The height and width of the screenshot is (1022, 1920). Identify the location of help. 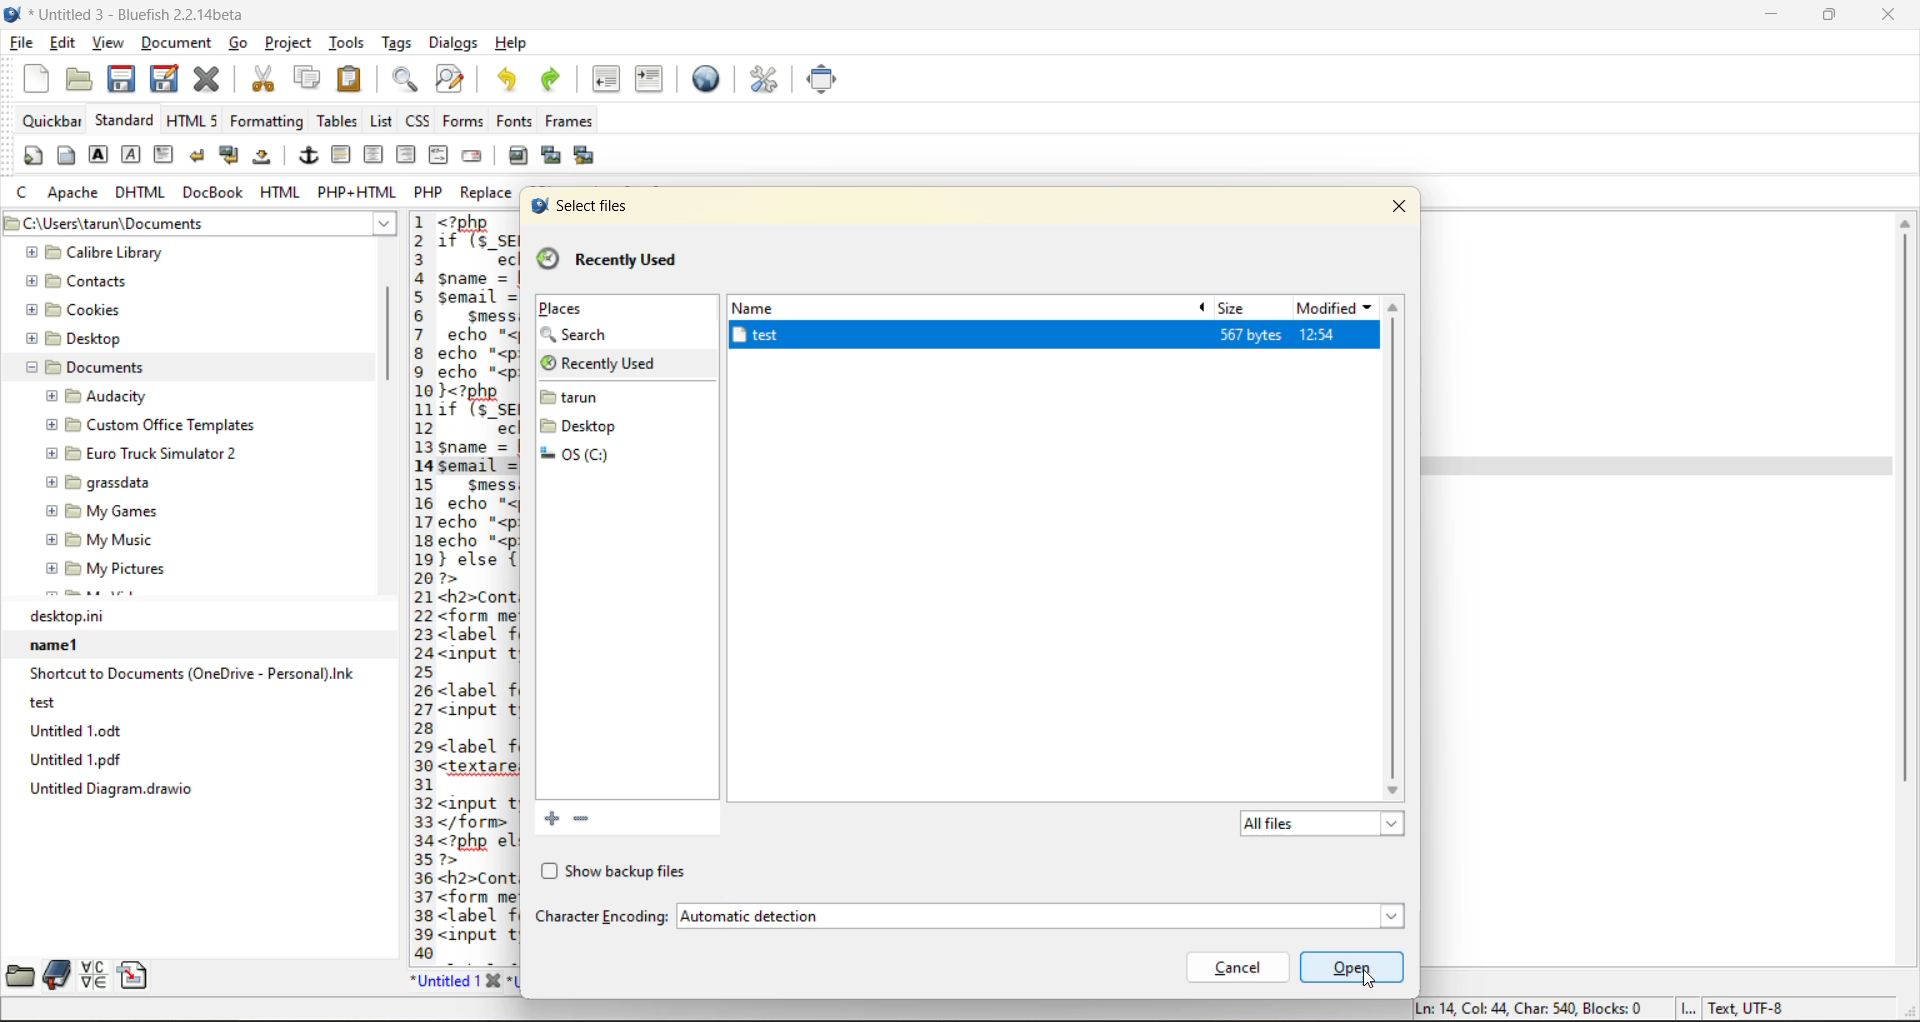
(510, 43).